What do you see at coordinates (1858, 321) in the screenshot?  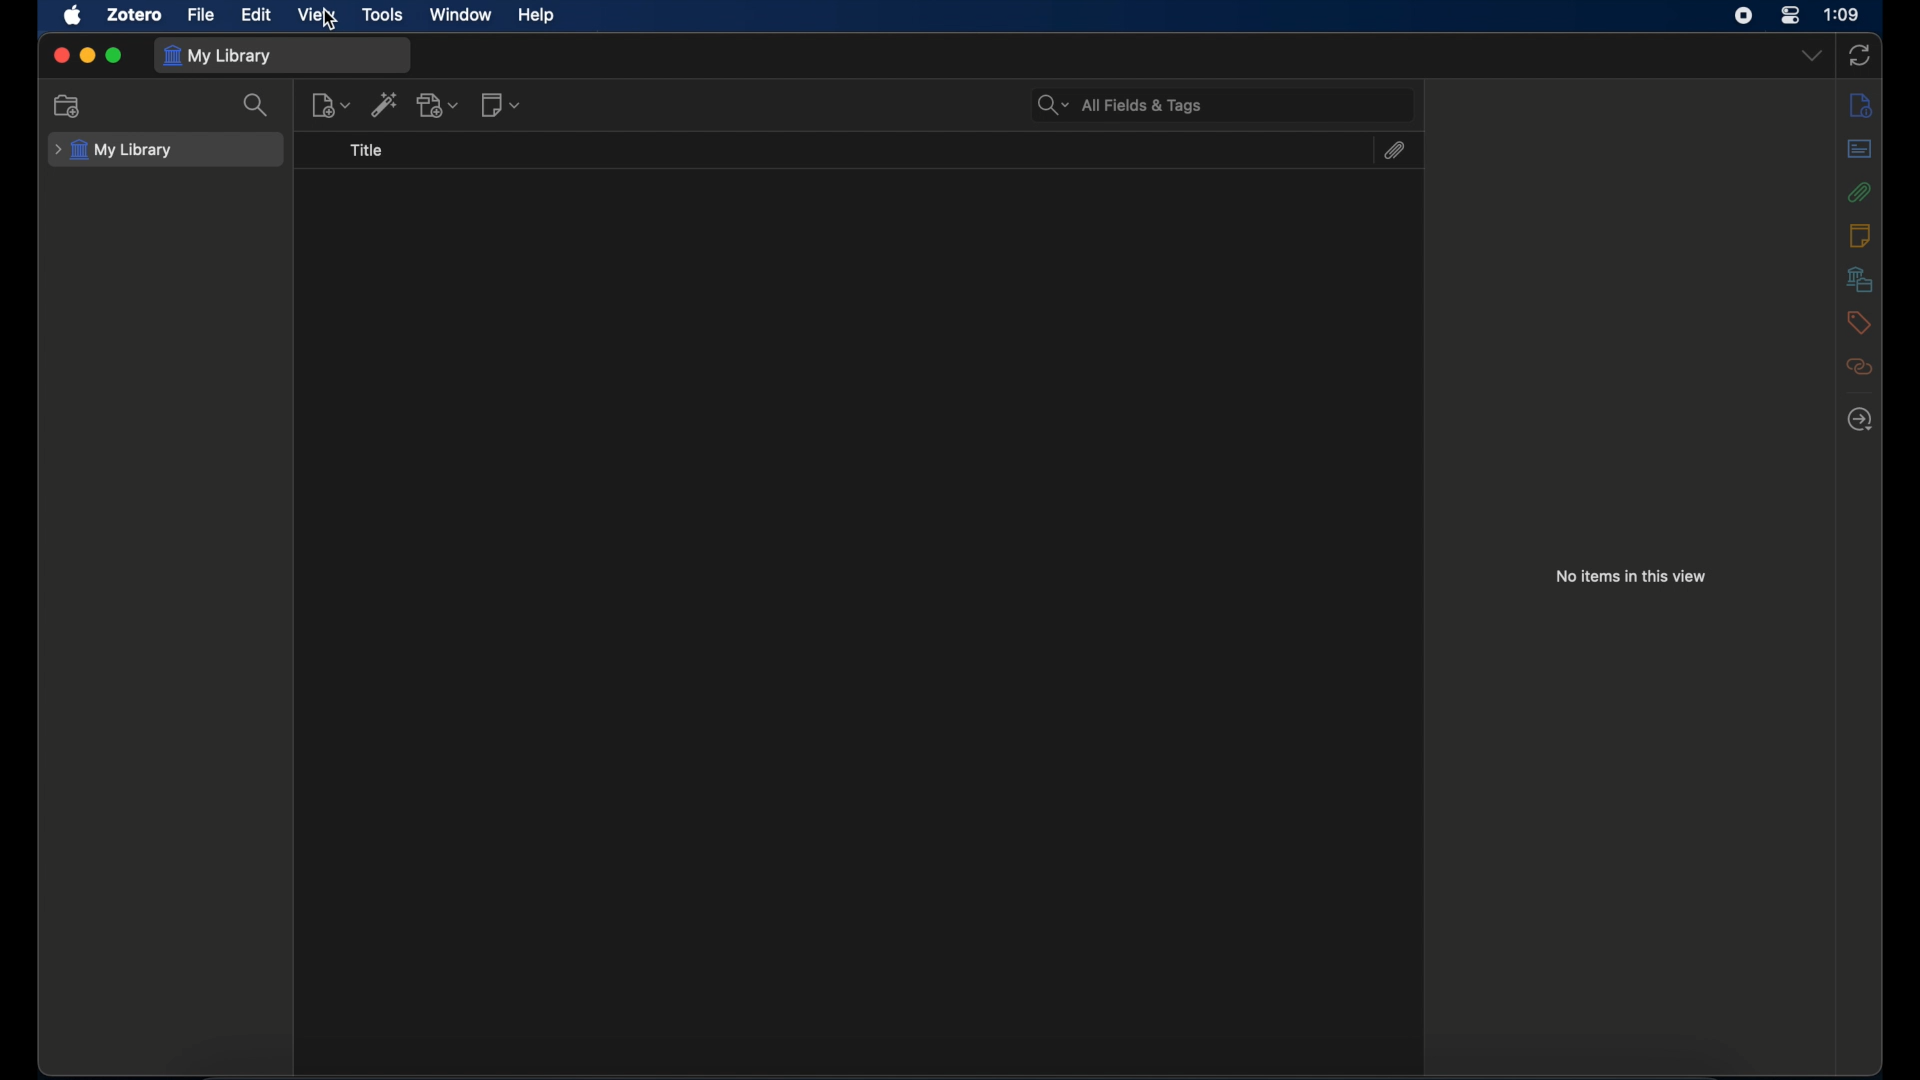 I see `tags` at bounding box center [1858, 321].